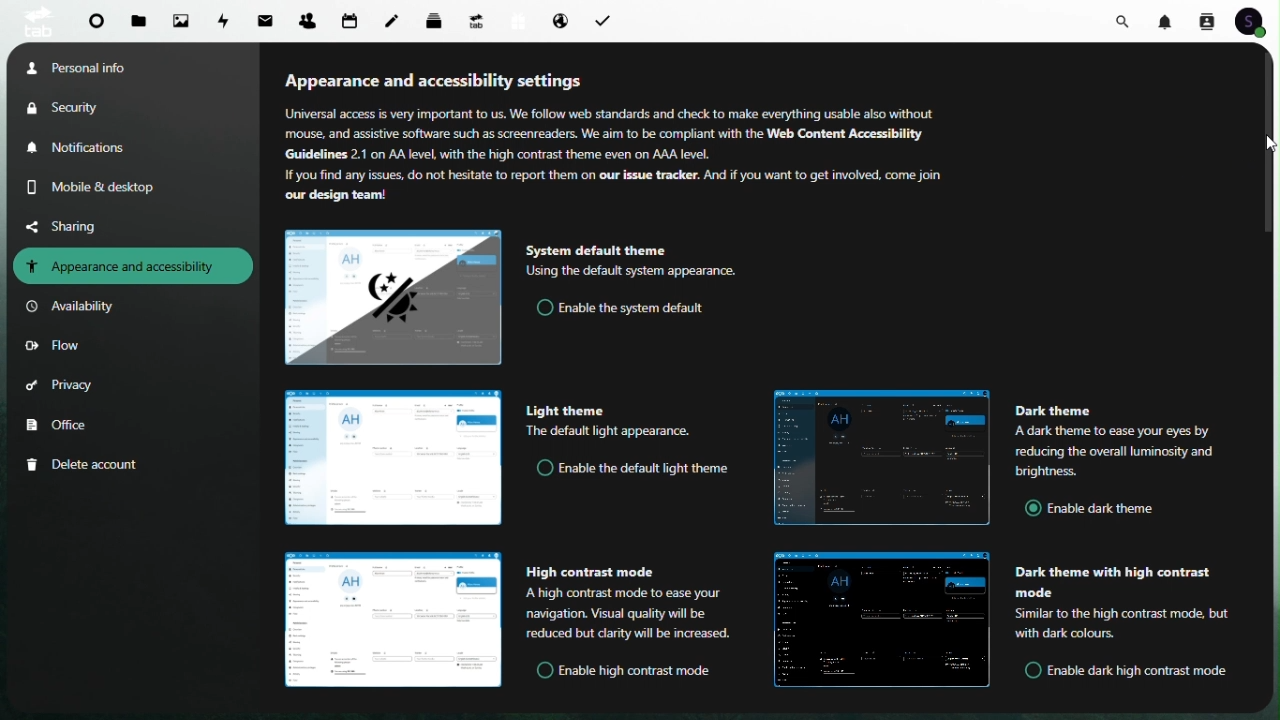 The image size is (1280, 720). I want to click on Security, so click(81, 107).